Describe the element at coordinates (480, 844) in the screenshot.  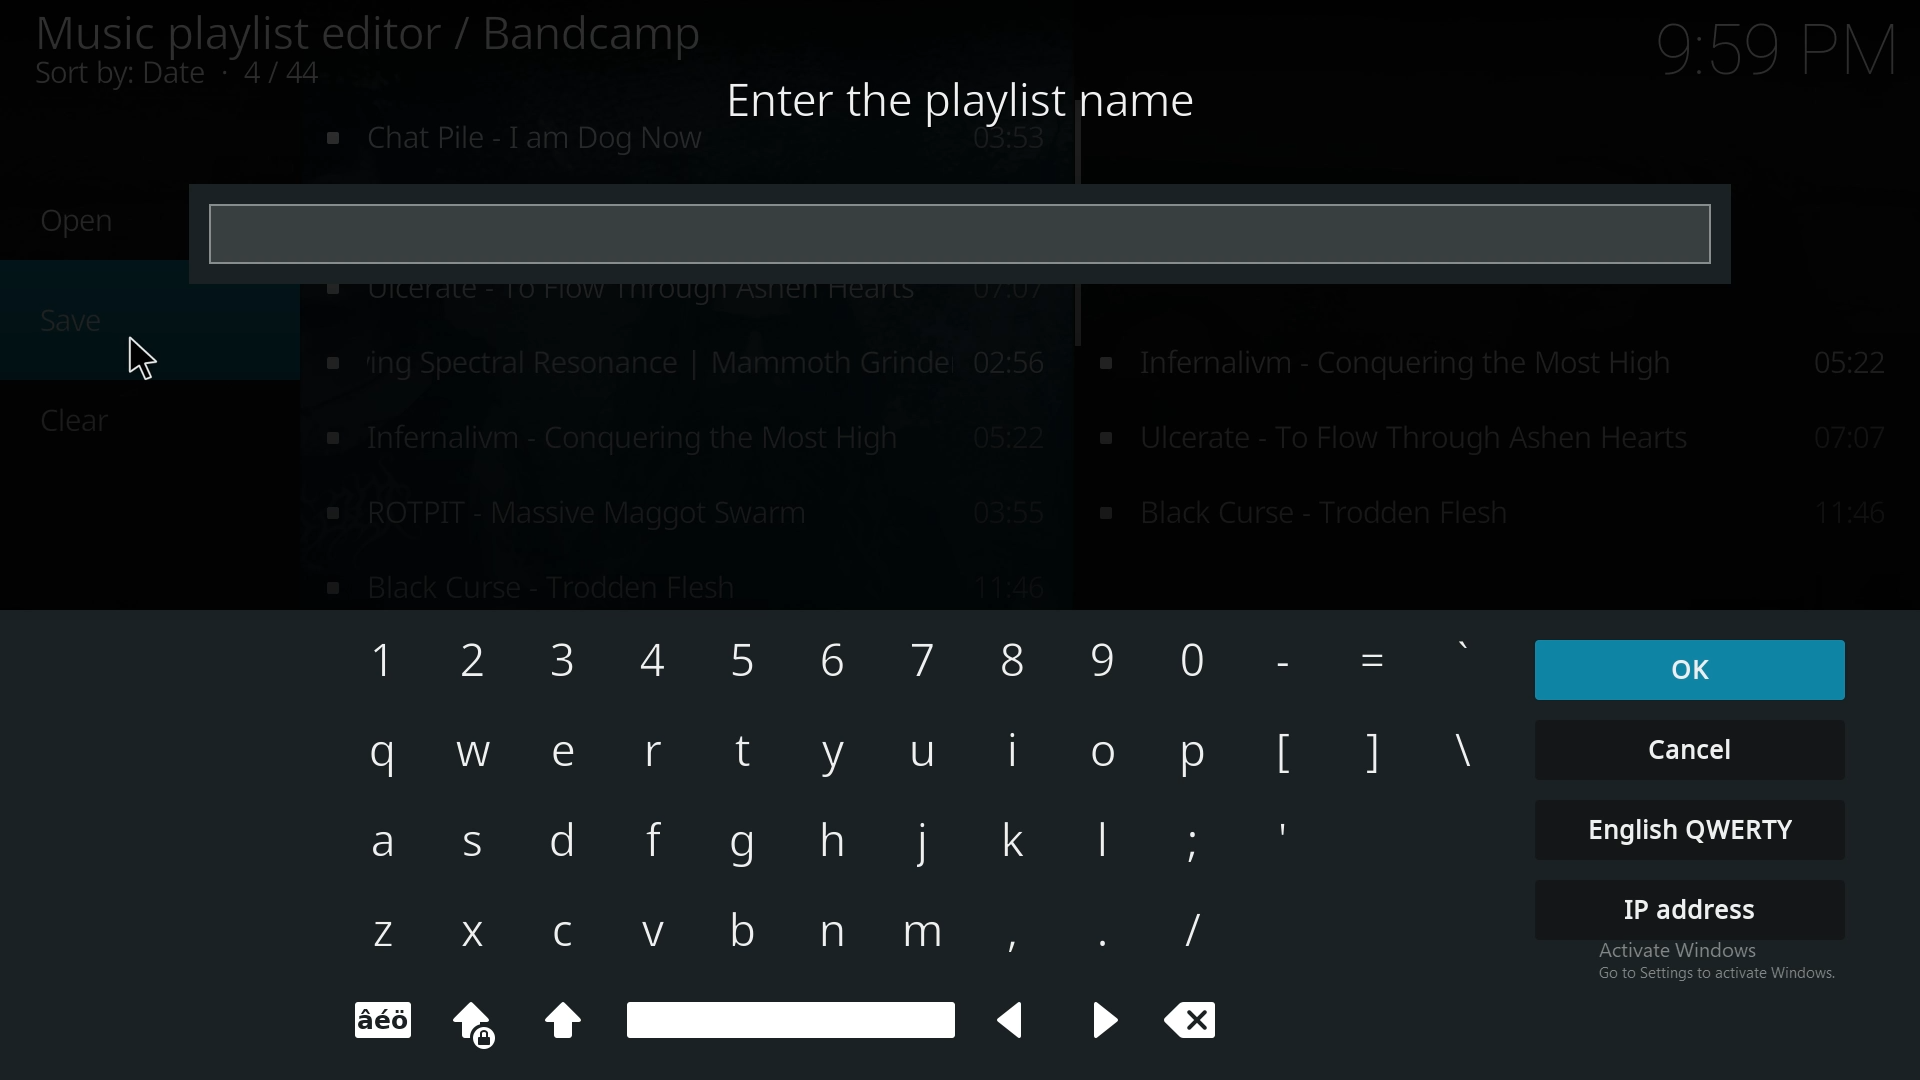
I see `keyboard input` at that location.